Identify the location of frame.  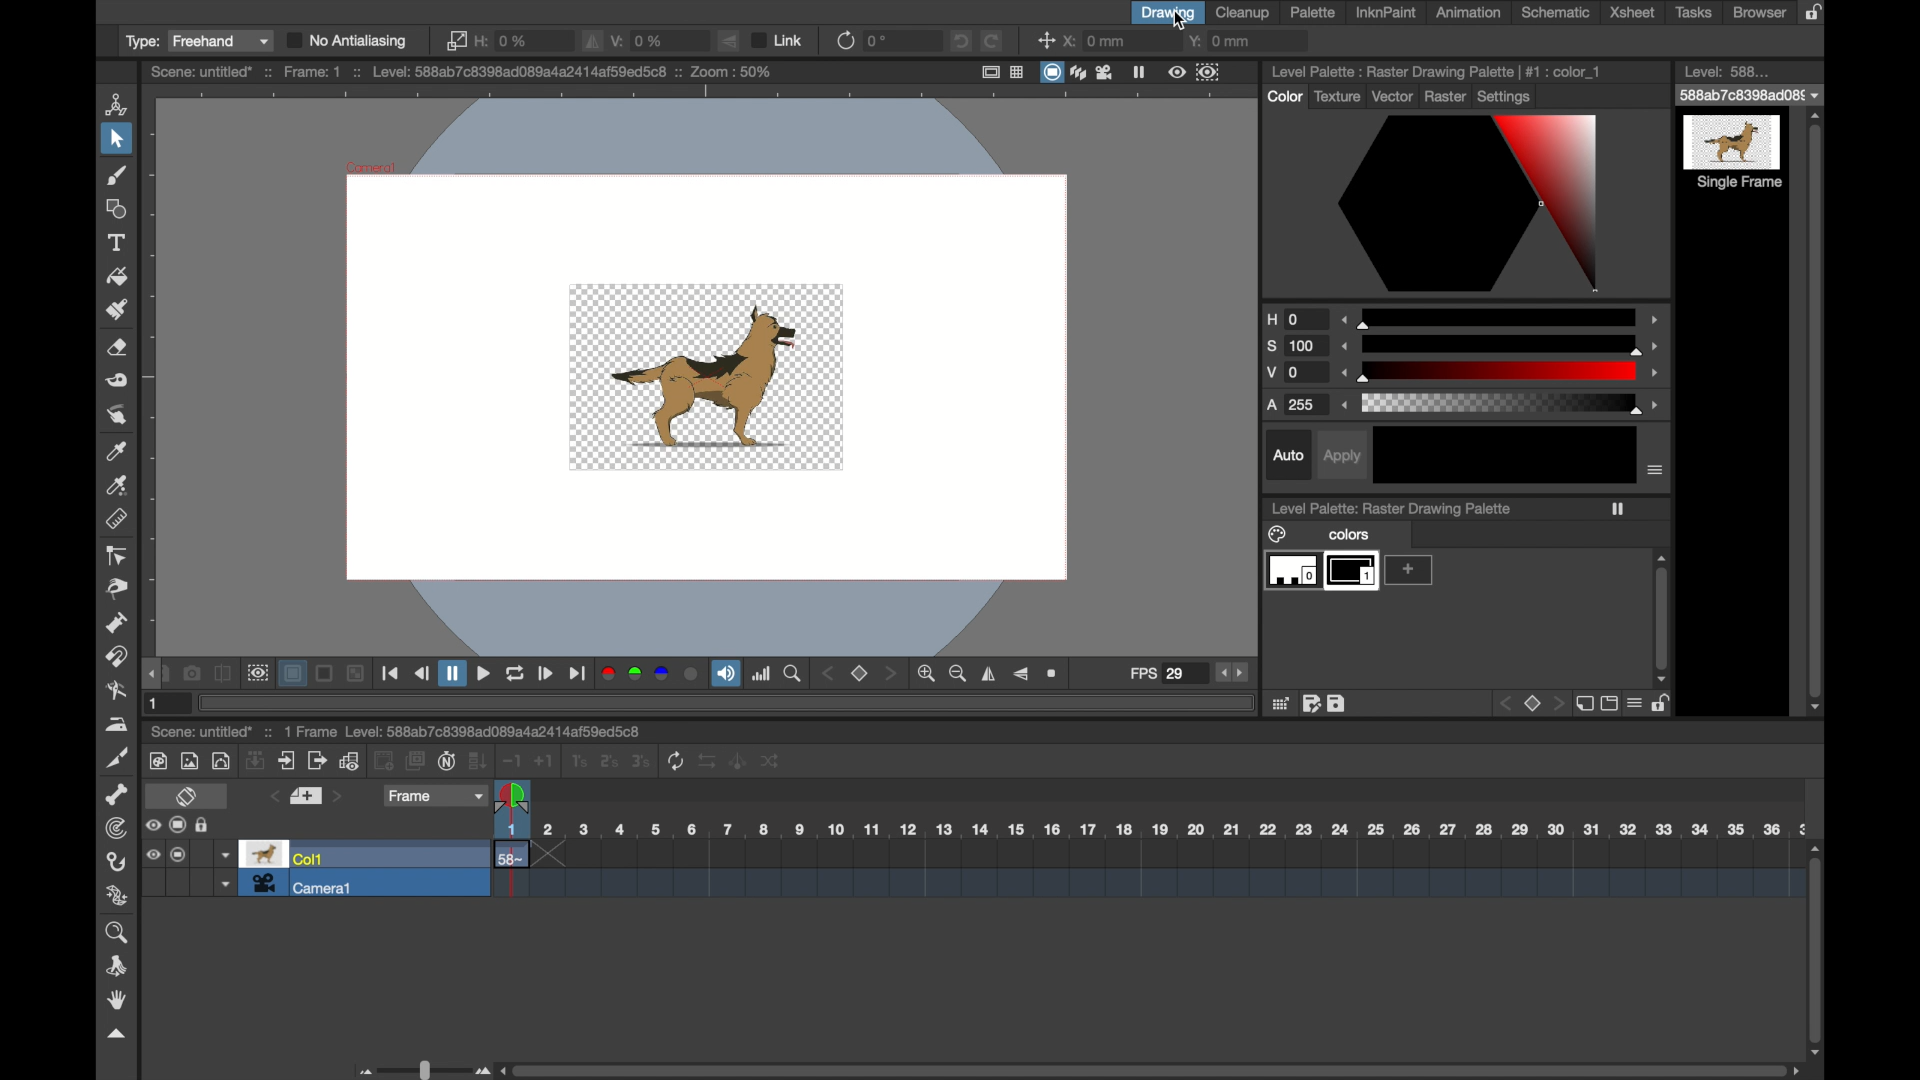
(437, 798).